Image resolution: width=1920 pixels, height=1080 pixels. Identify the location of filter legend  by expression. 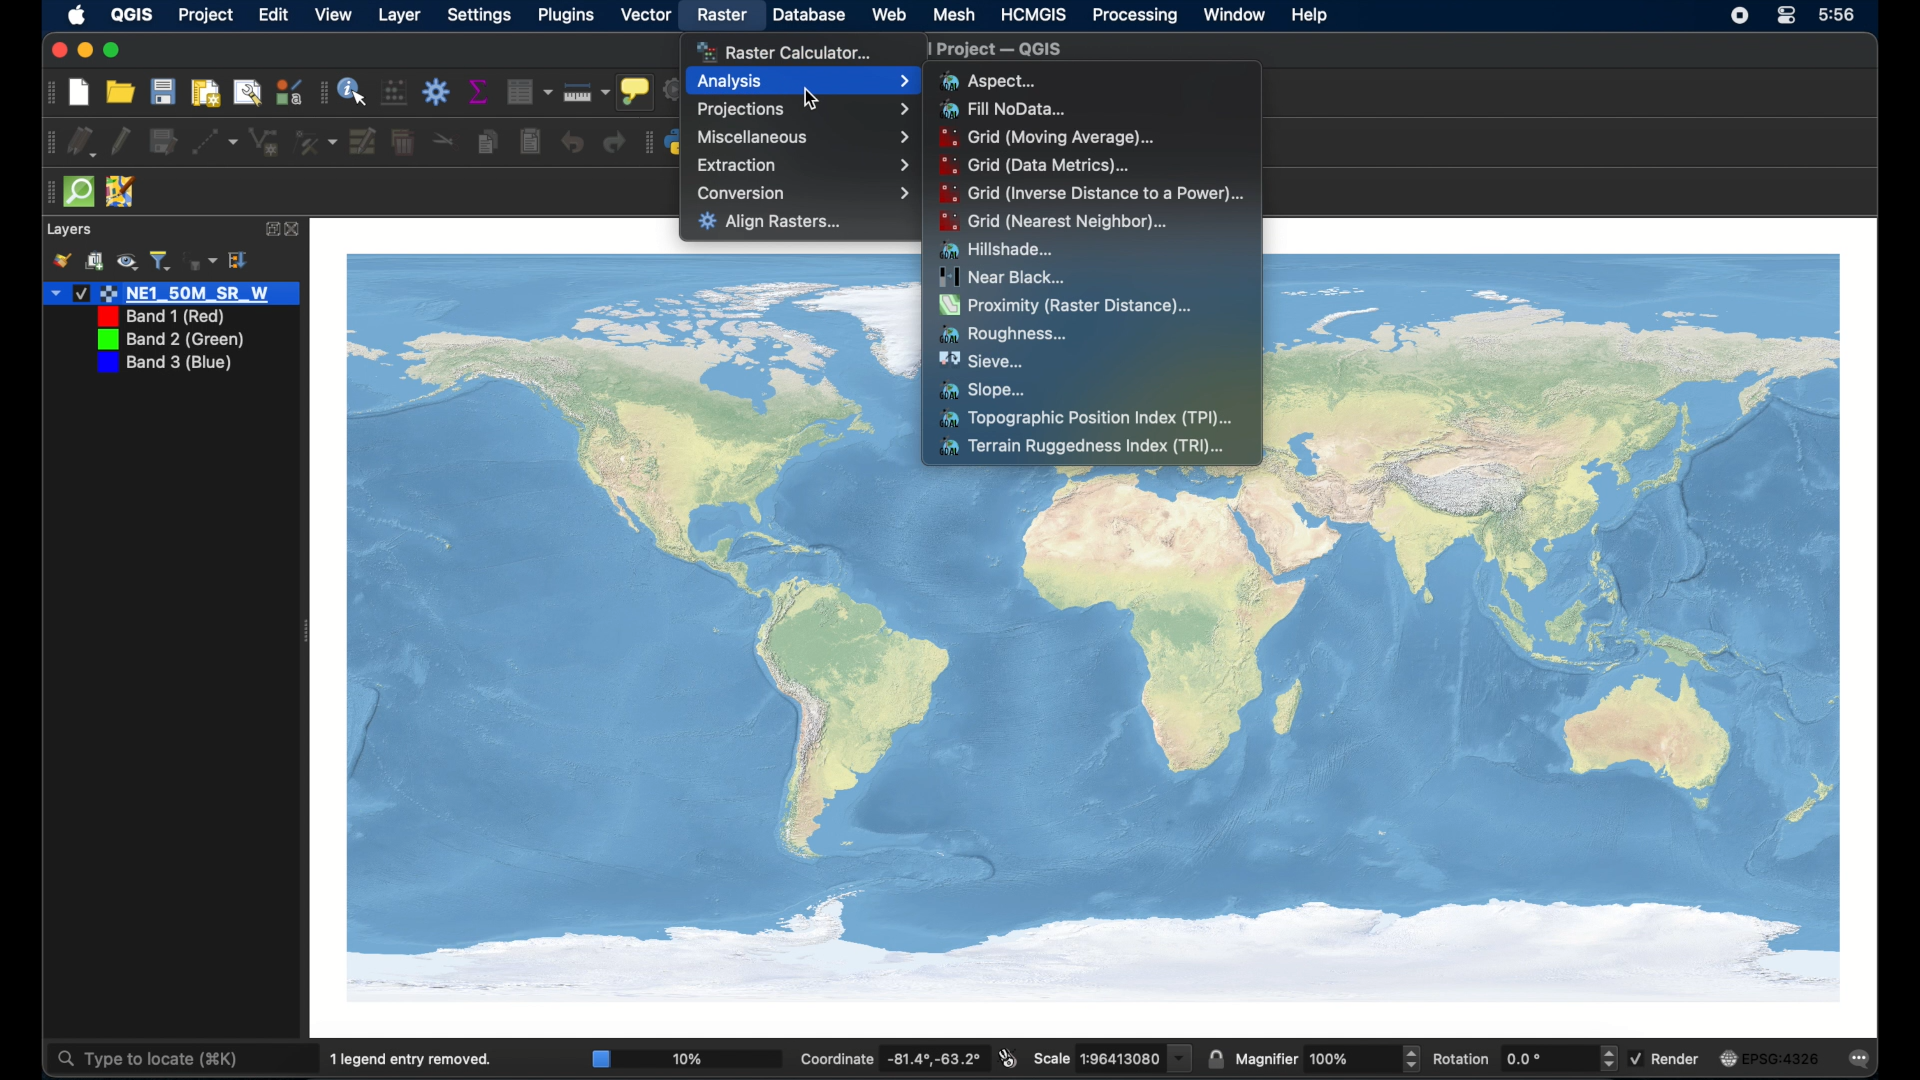
(201, 261).